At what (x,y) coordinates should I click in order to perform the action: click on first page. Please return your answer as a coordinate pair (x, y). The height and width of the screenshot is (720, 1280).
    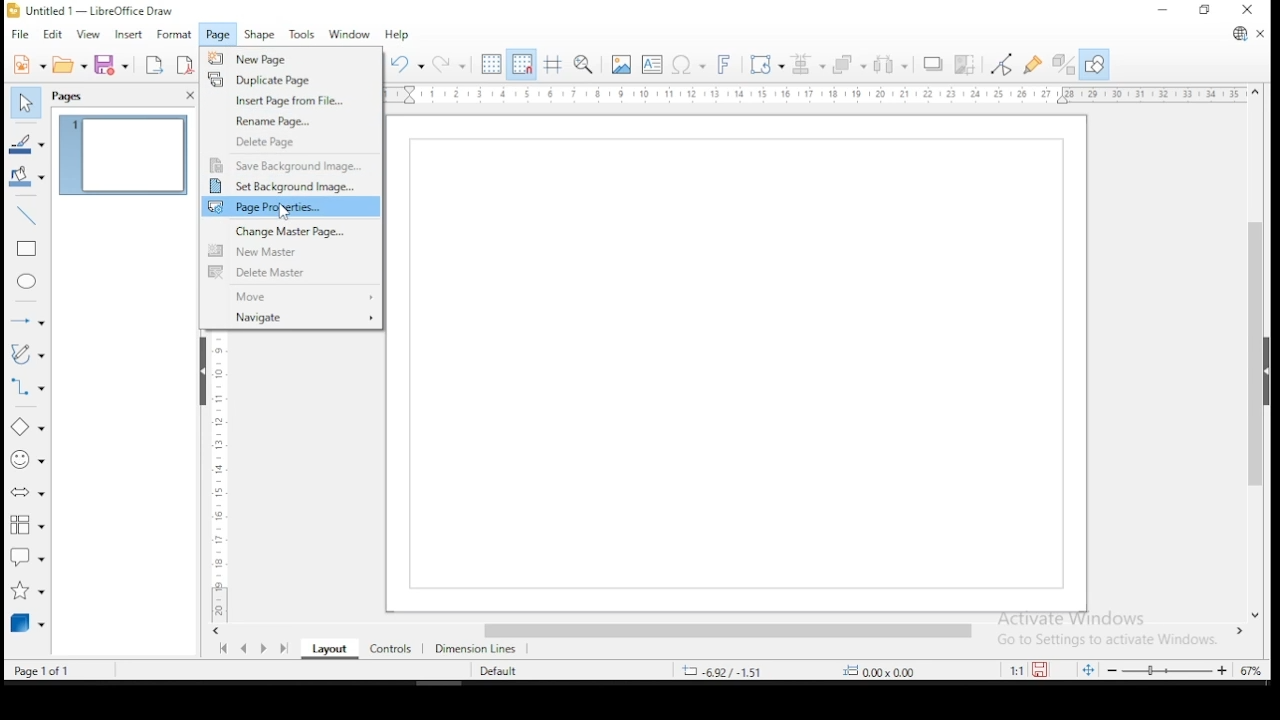
    Looking at the image, I should click on (223, 649).